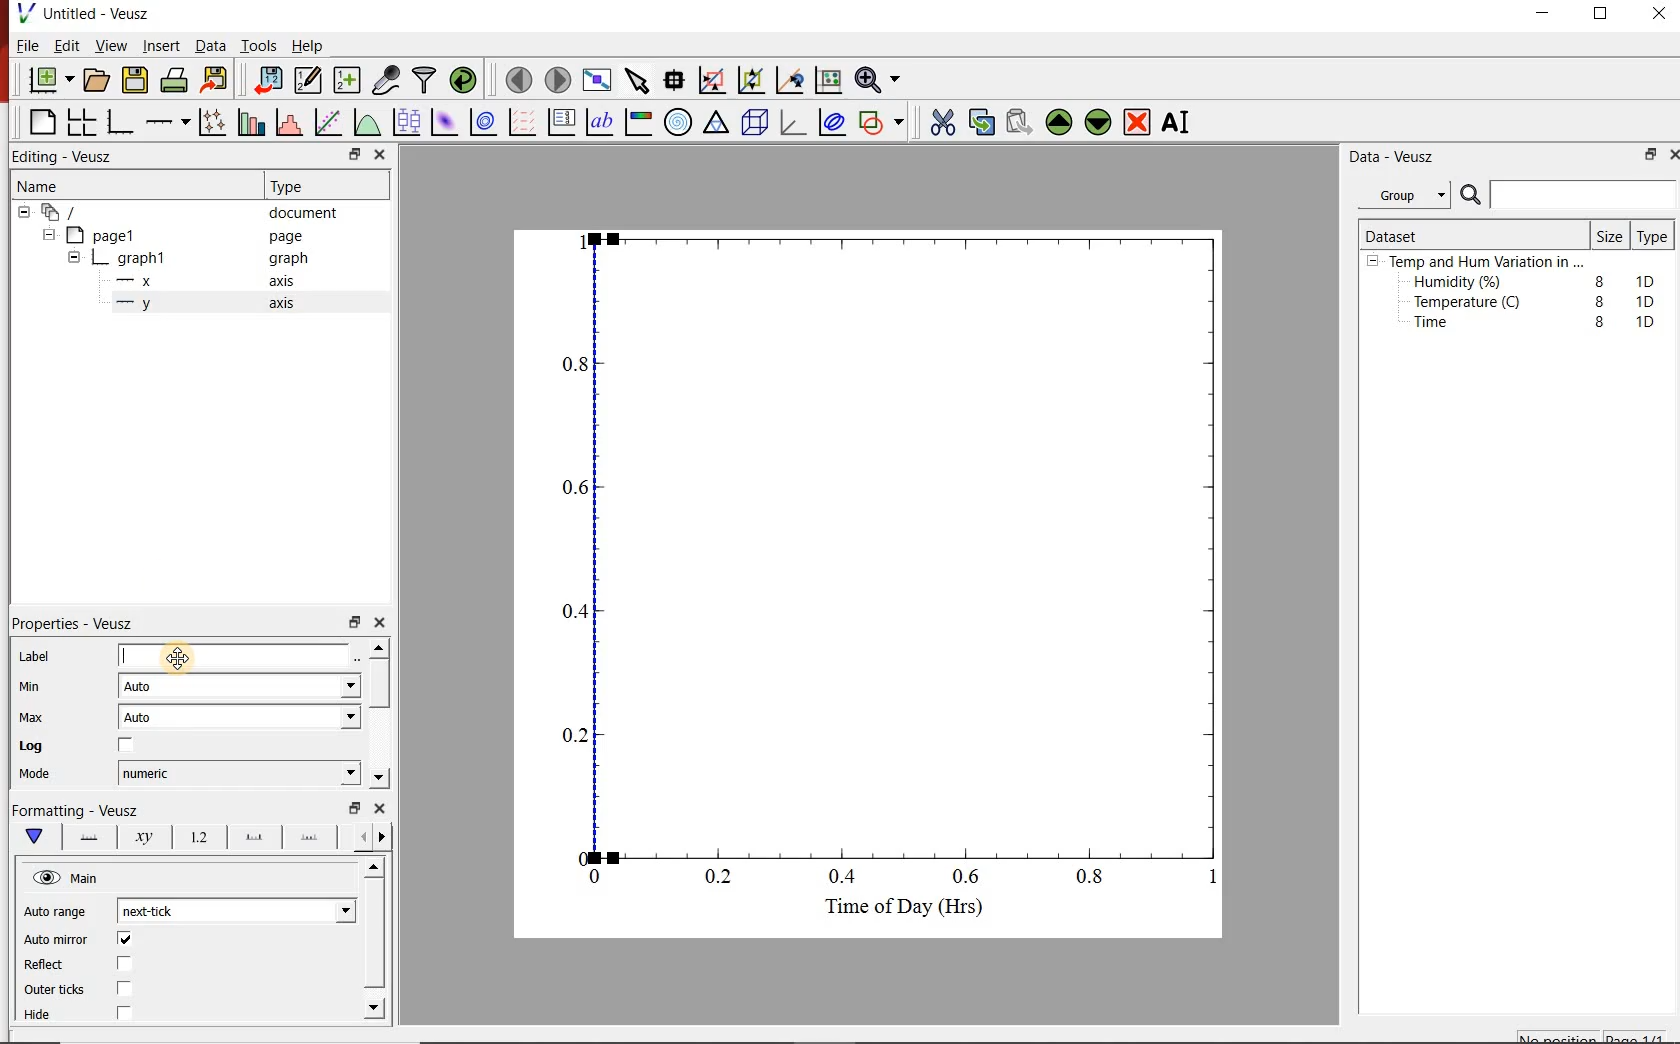  I want to click on import data into Veusz, so click(267, 78).